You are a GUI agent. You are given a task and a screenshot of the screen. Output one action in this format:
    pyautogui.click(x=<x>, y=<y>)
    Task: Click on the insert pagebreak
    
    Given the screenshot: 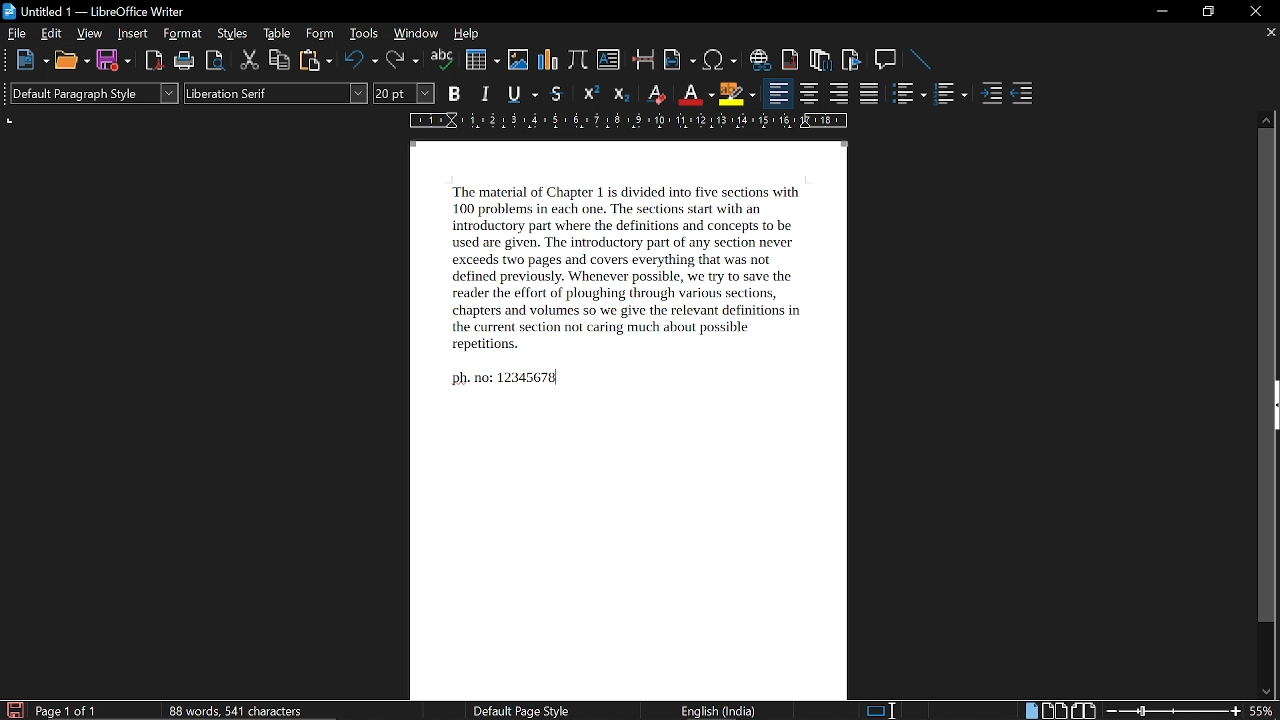 What is the action you would take?
    pyautogui.click(x=642, y=59)
    